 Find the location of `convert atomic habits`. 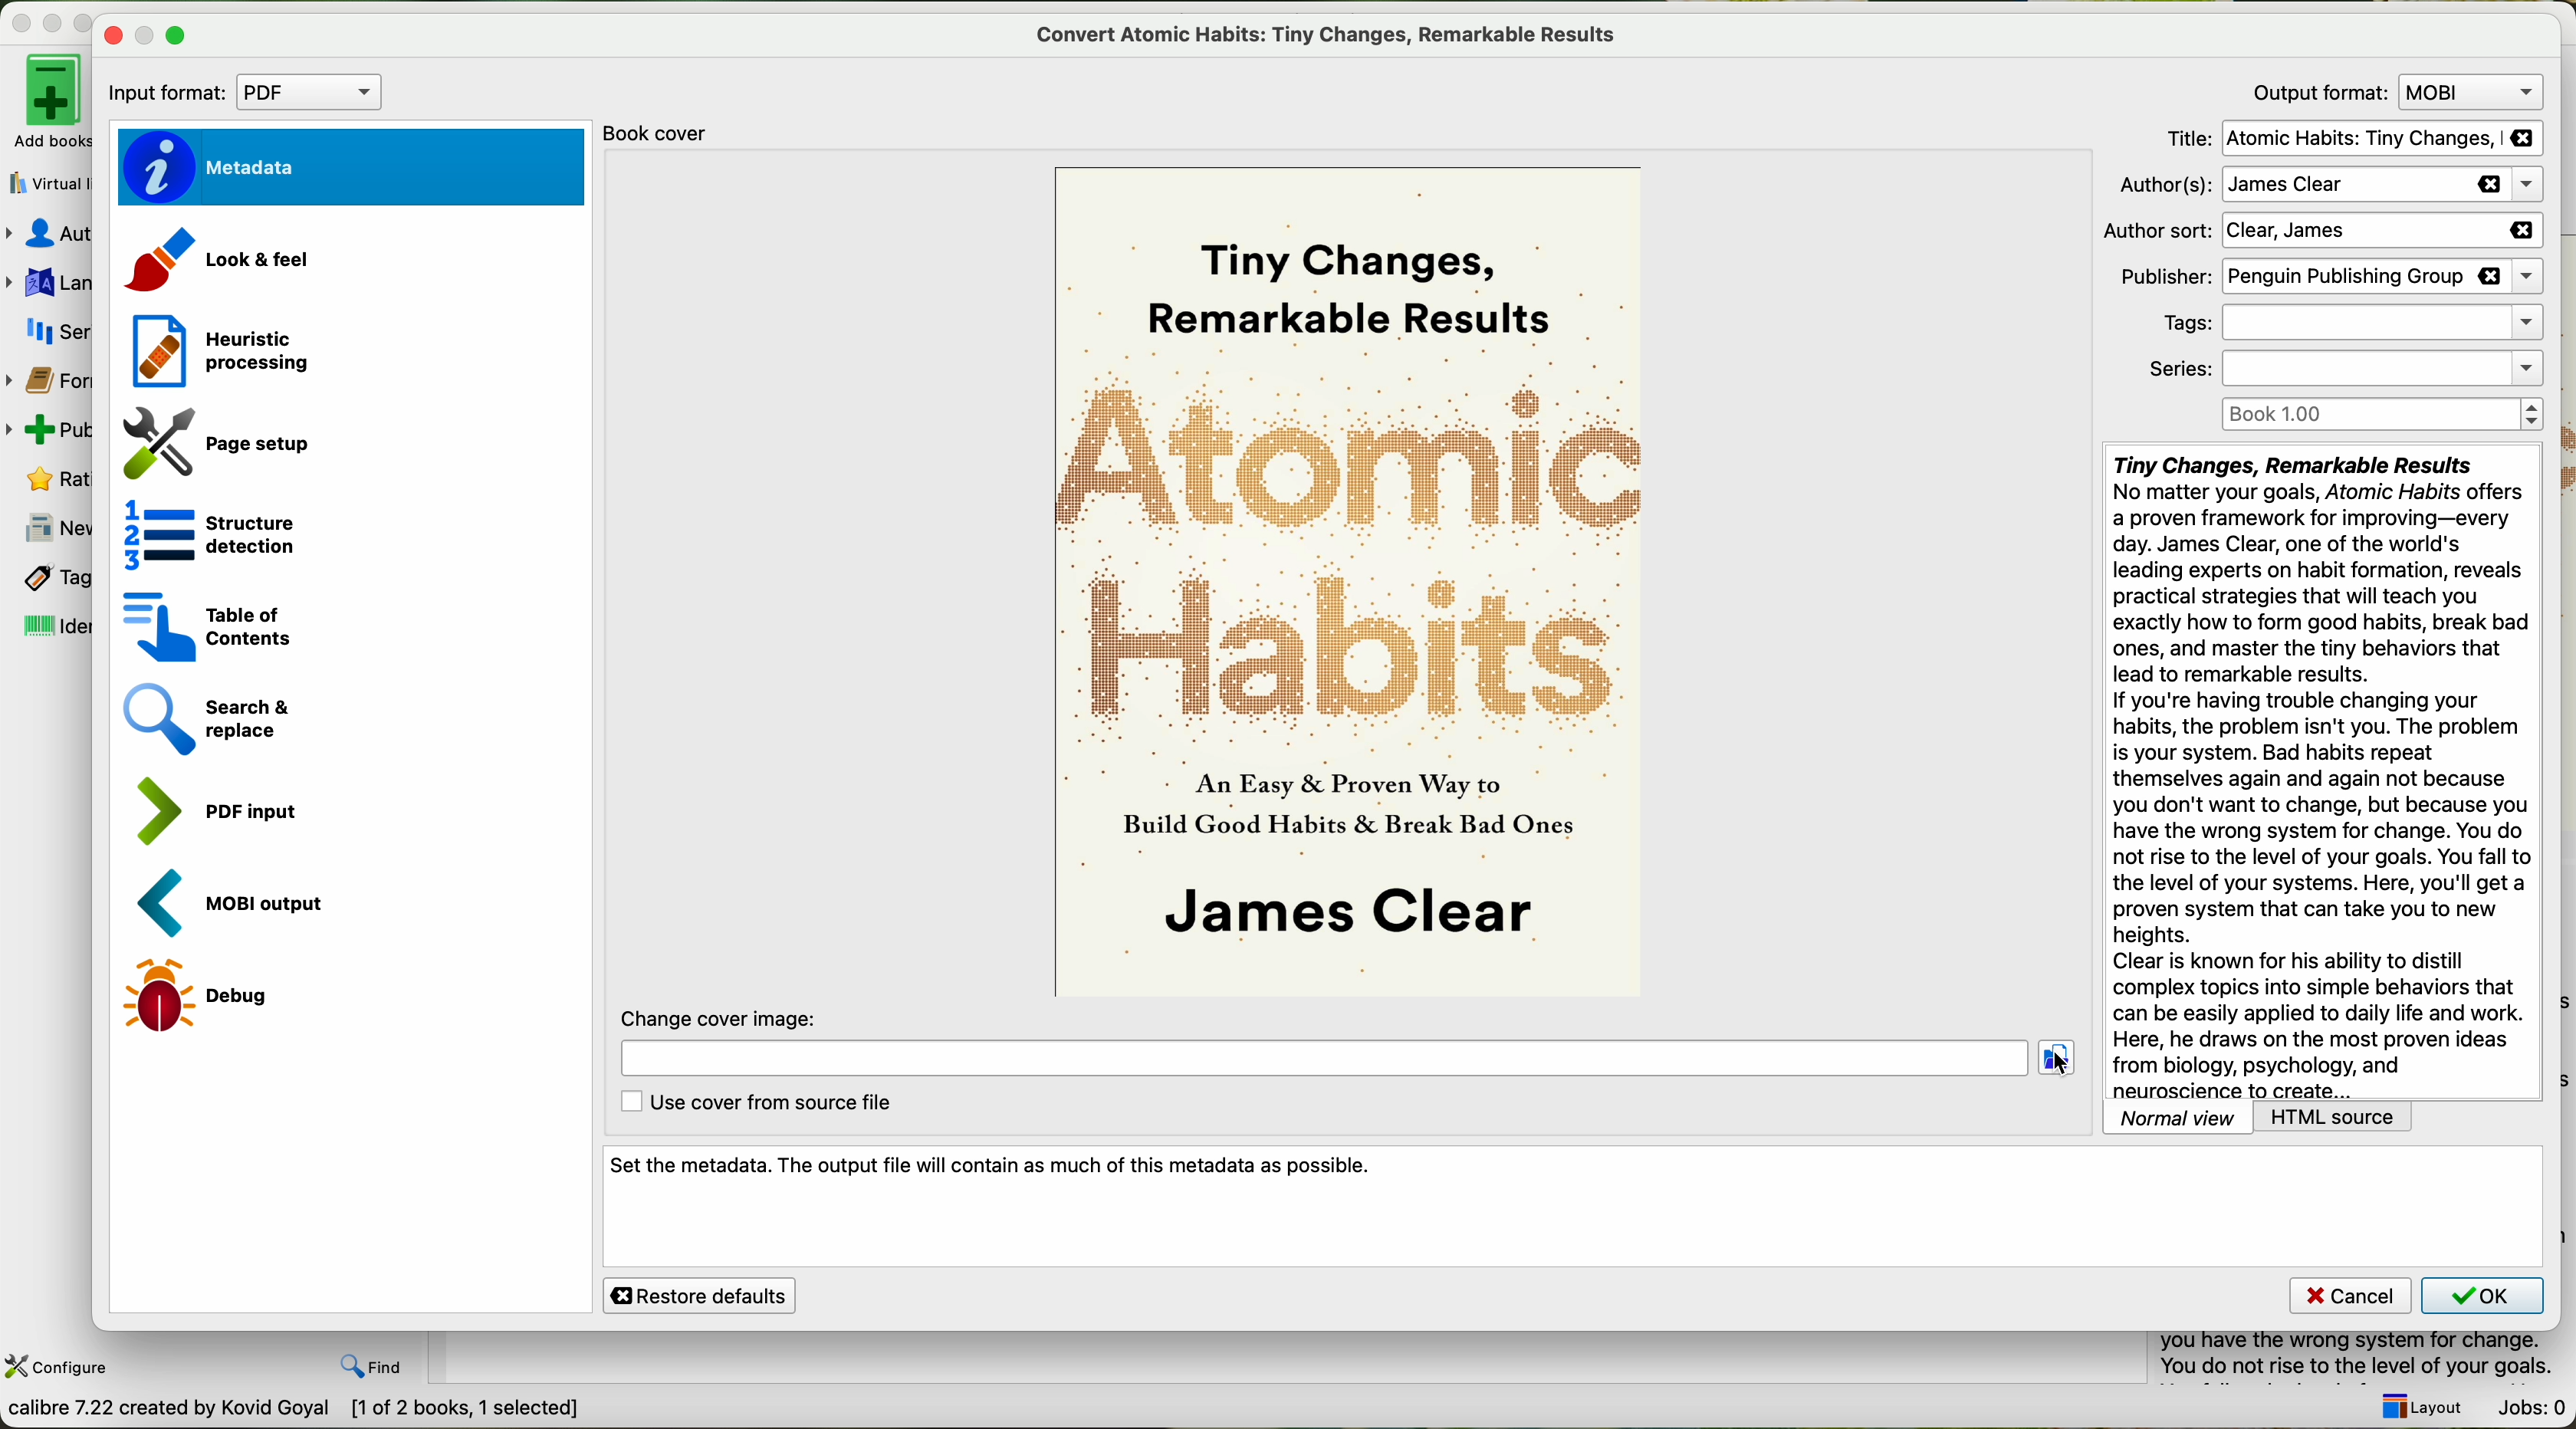

convert atomic habits is located at coordinates (1330, 34).